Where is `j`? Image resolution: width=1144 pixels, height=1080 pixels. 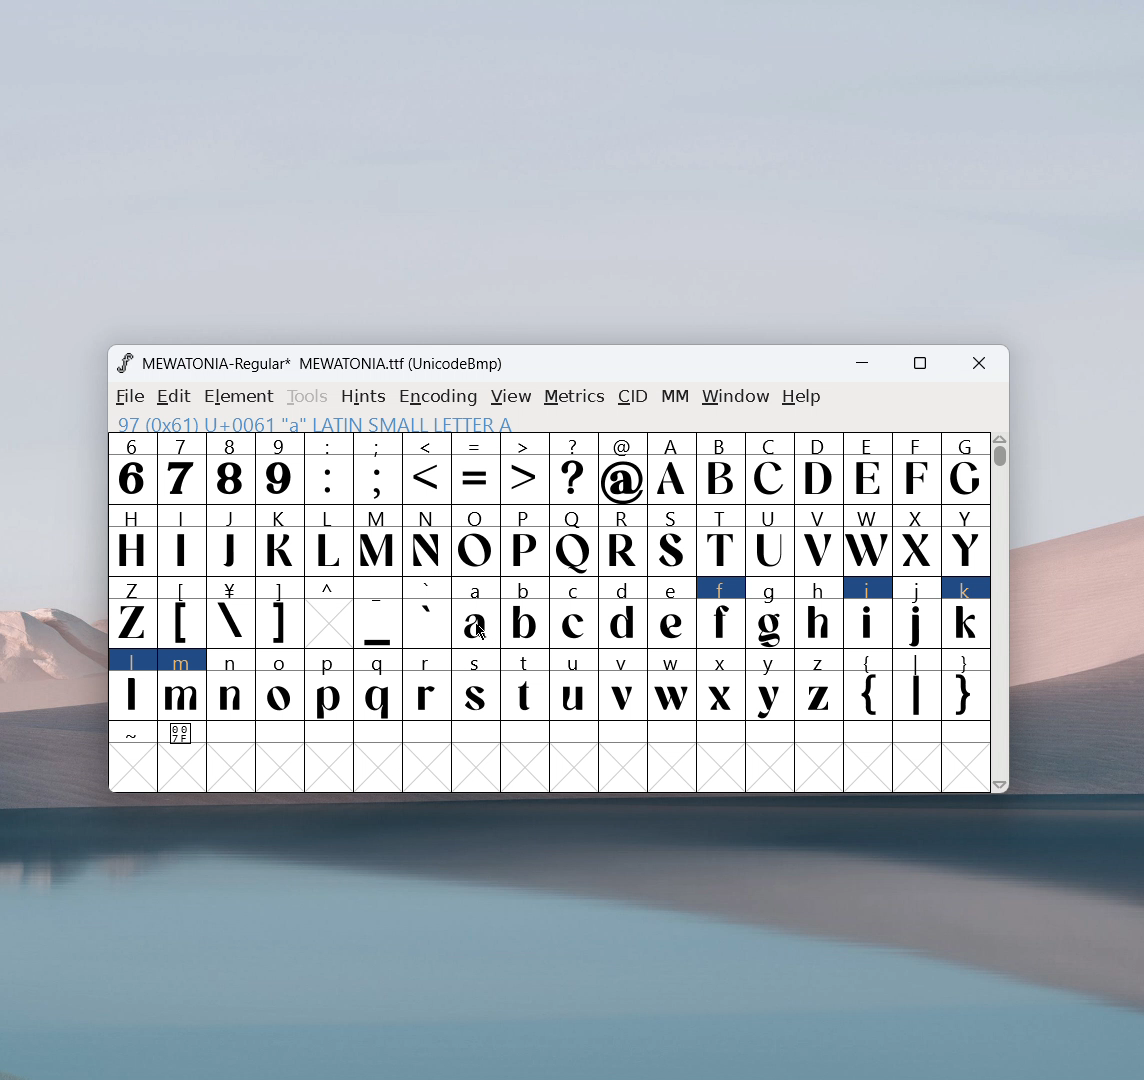
j is located at coordinates (918, 613).